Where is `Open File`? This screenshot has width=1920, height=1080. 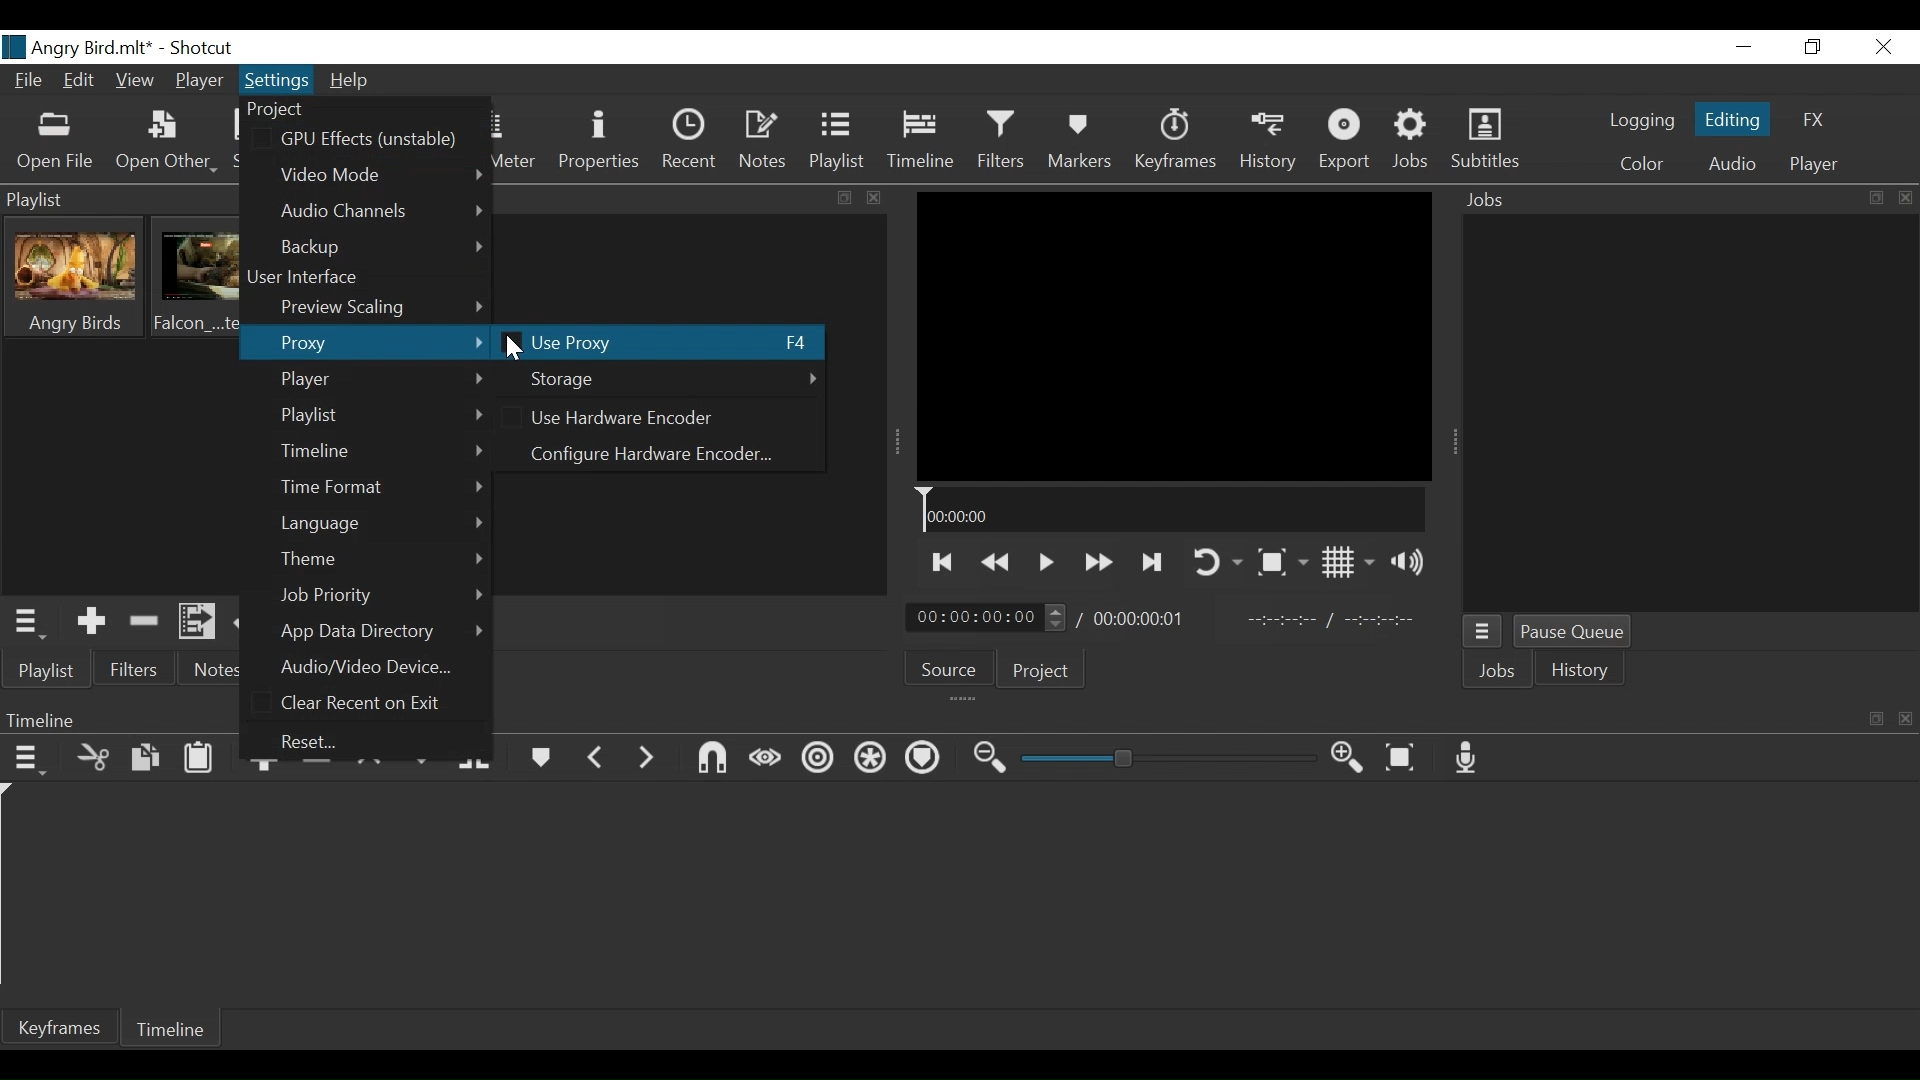 Open File is located at coordinates (56, 142).